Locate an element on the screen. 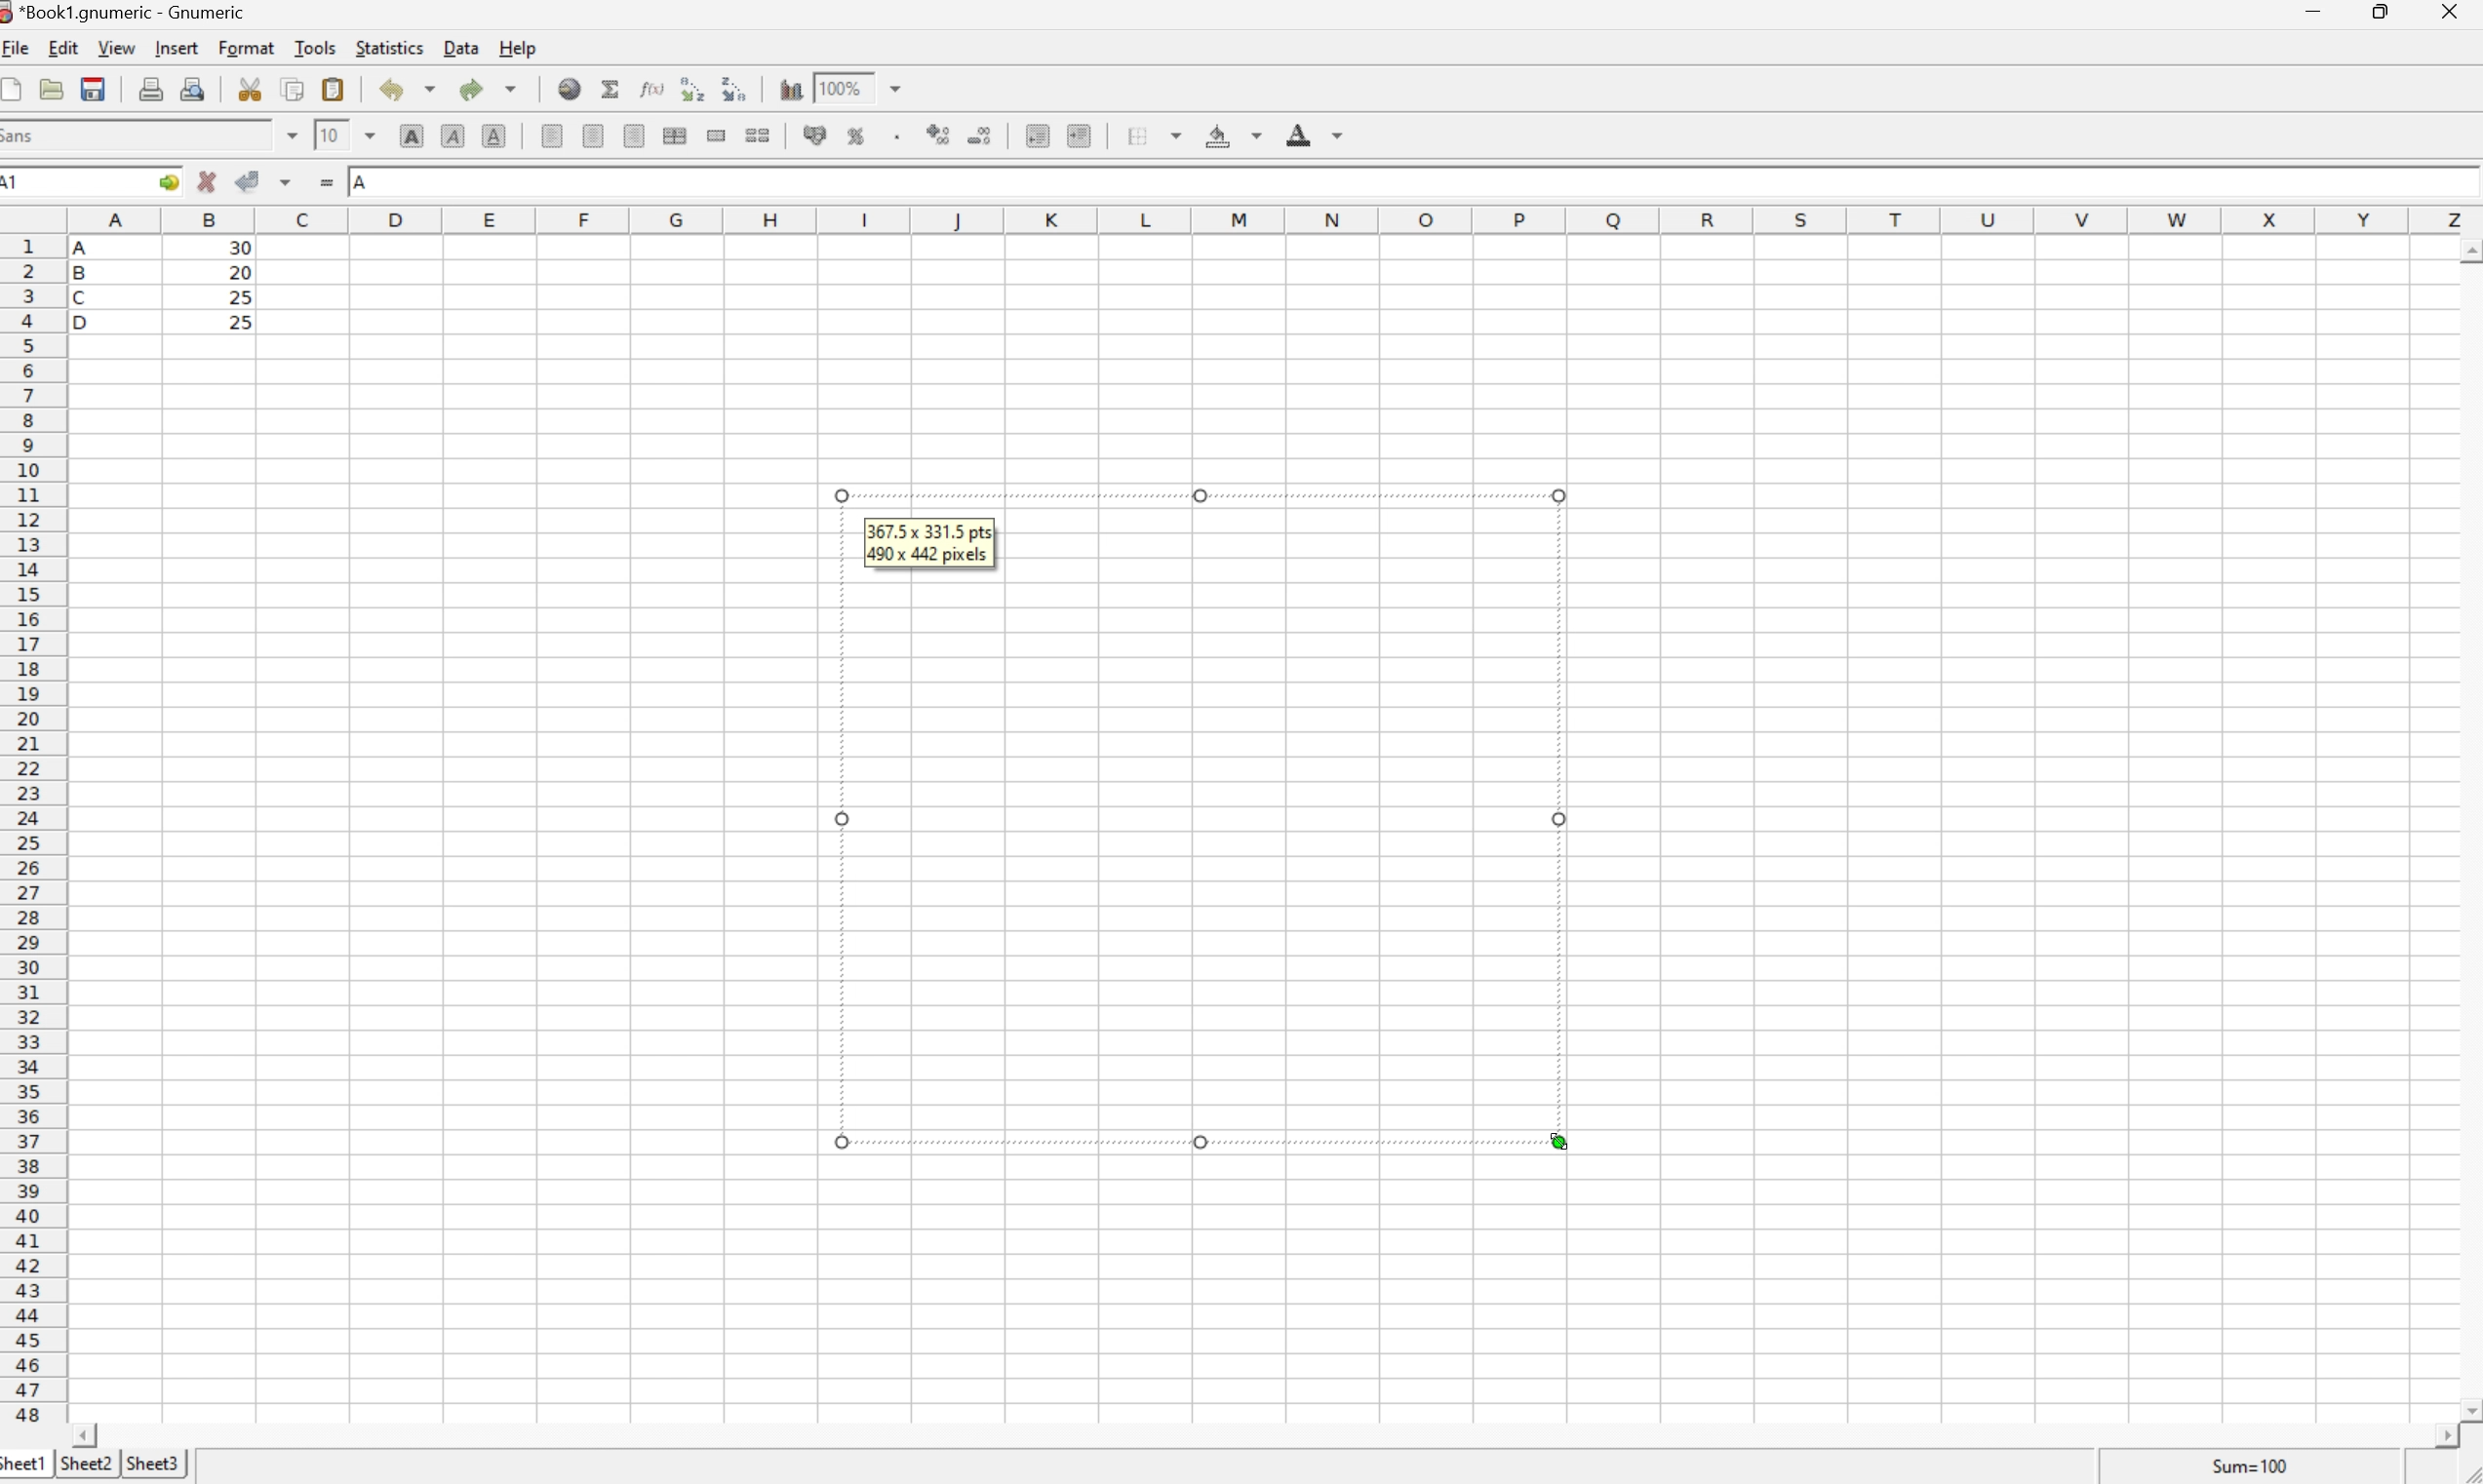 The height and width of the screenshot is (1484, 2483). Scroll Left is located at coordinates (89, 1434).